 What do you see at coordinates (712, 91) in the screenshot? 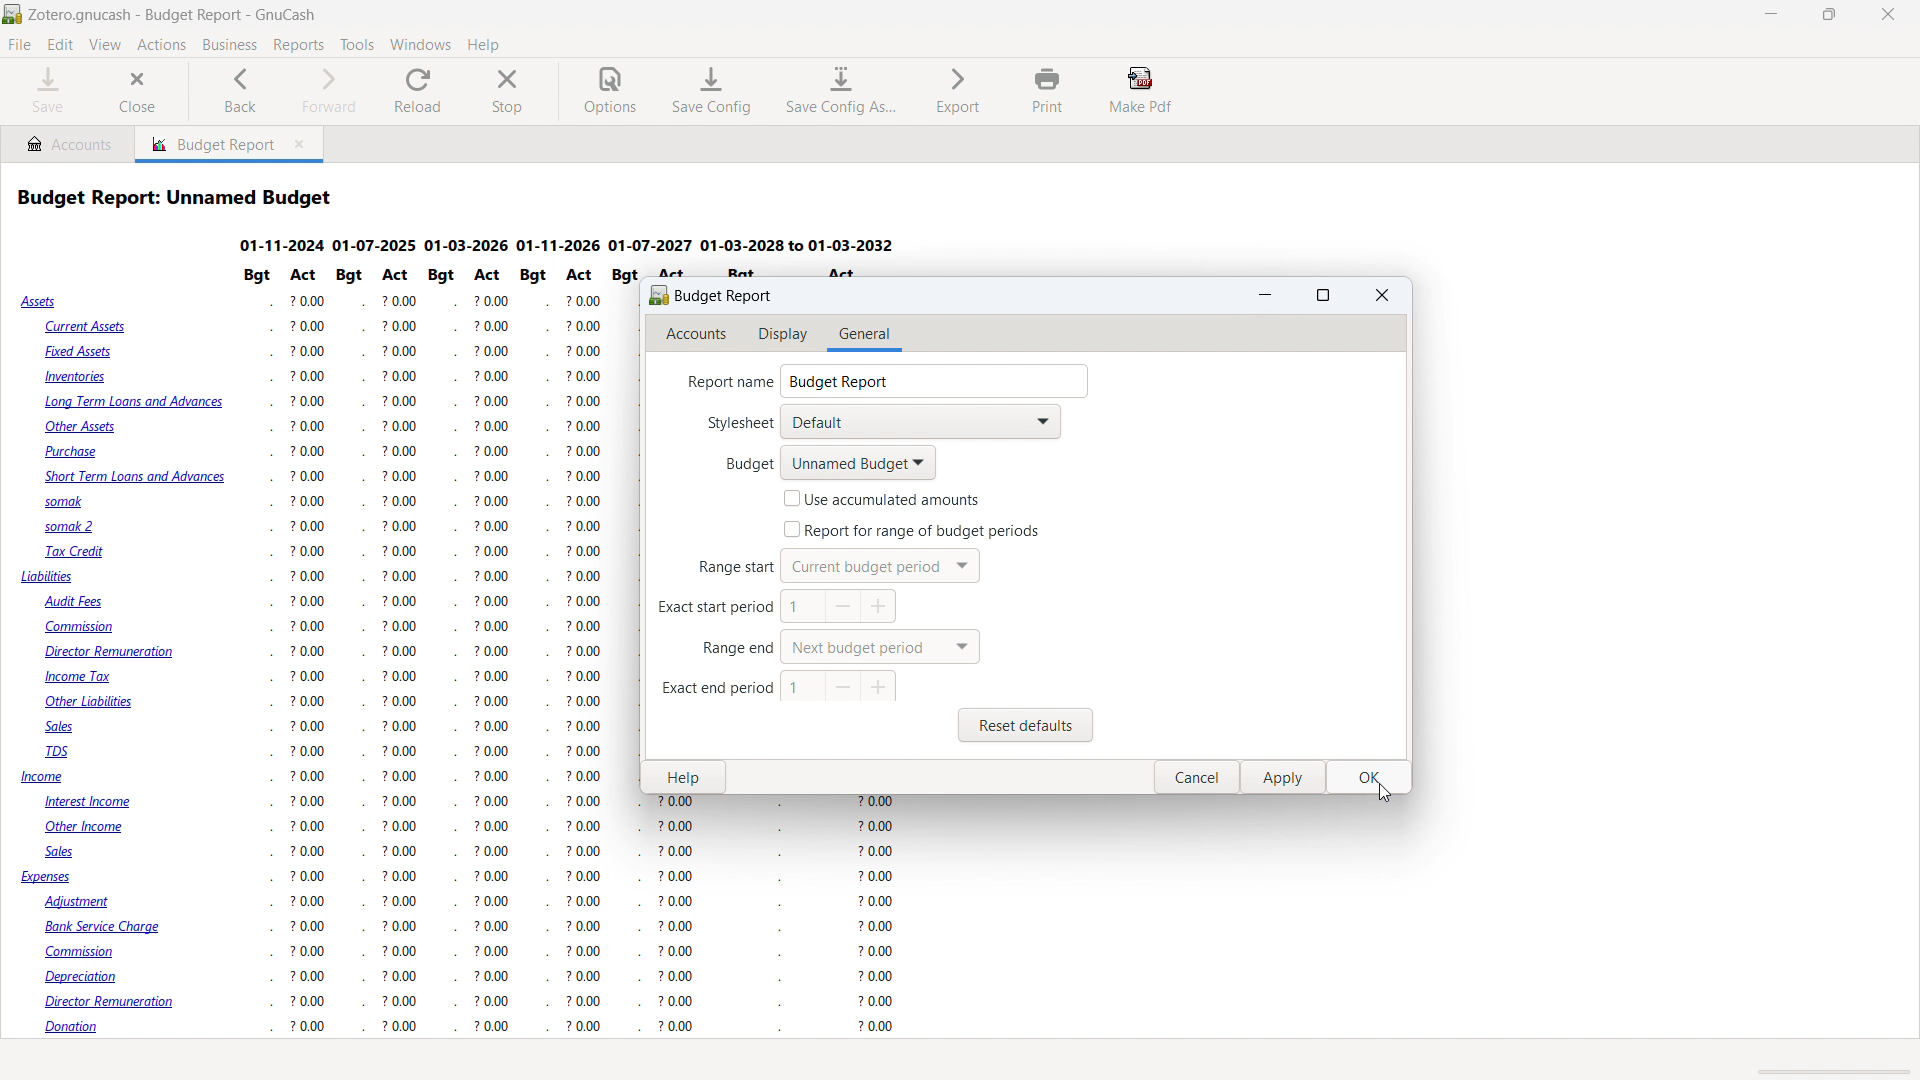
I see `save configuration` at bounding box center [712, 91].